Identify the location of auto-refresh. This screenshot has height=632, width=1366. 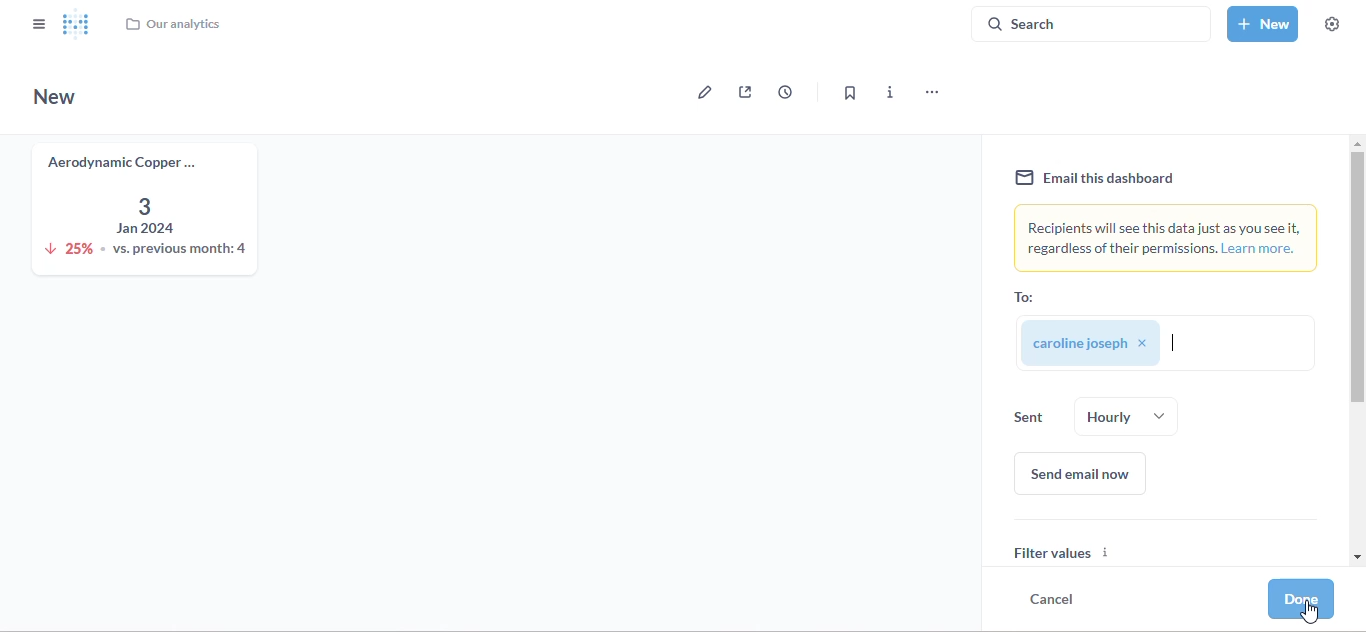
(785, 91).